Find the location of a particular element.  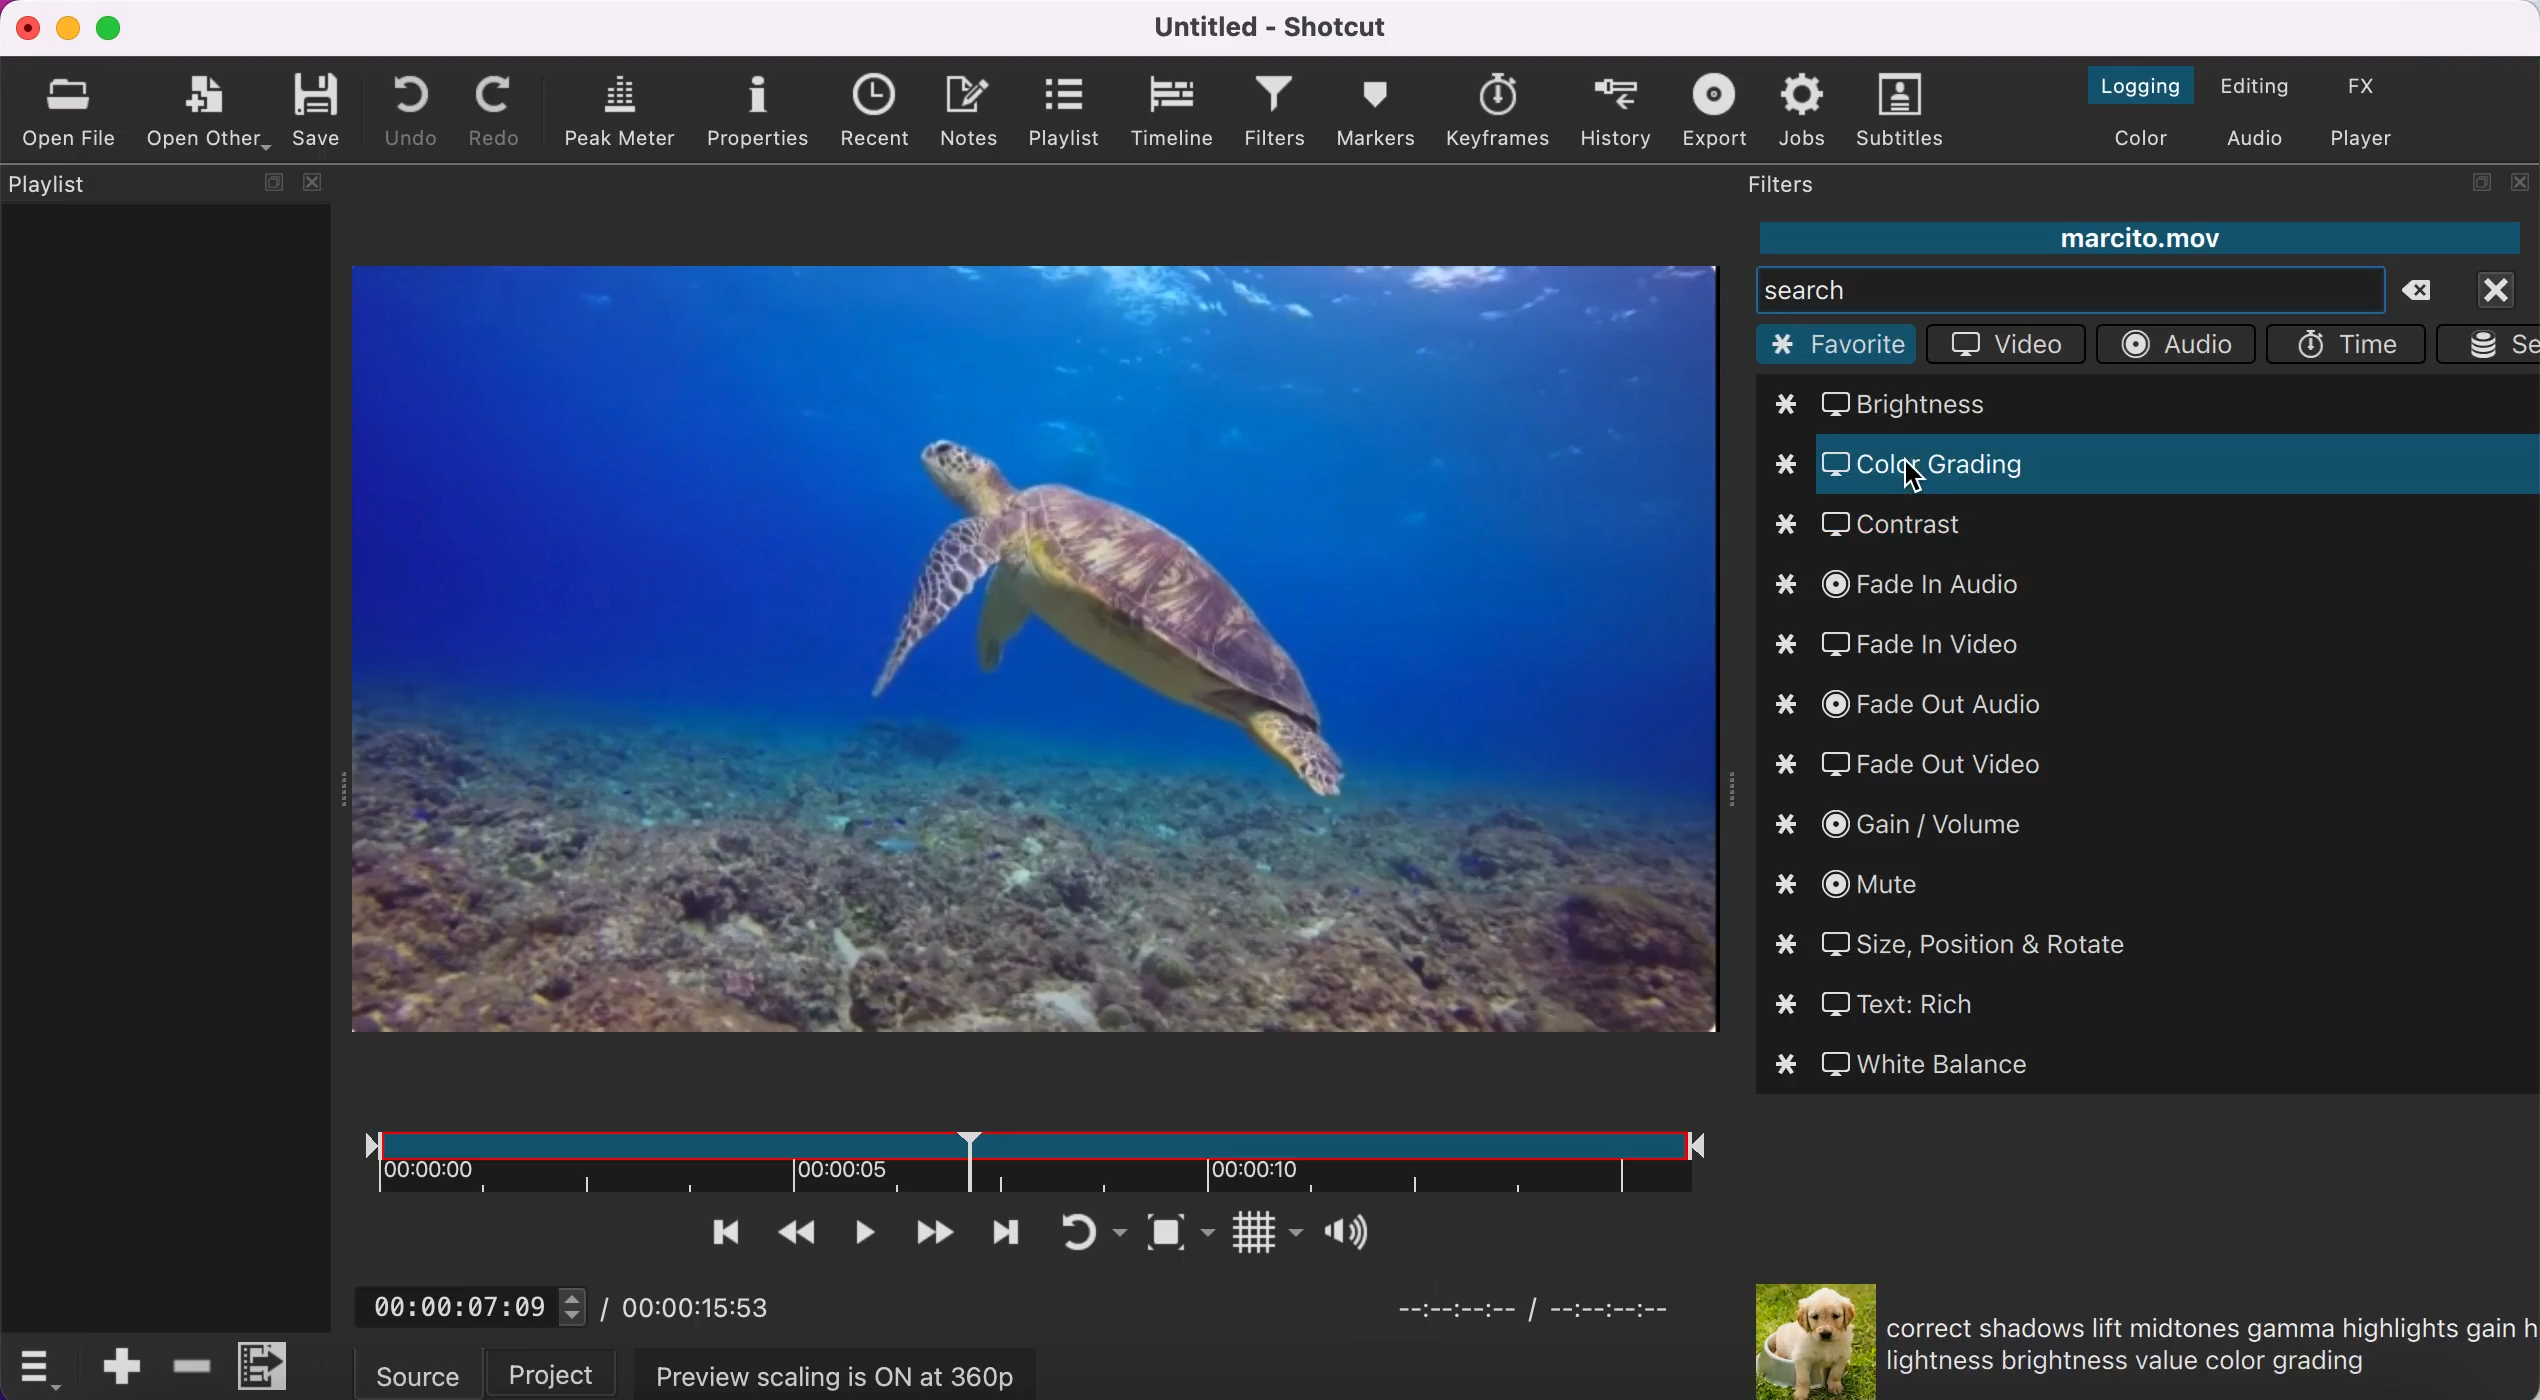

filters panel is located at coordinates (1800, 187).